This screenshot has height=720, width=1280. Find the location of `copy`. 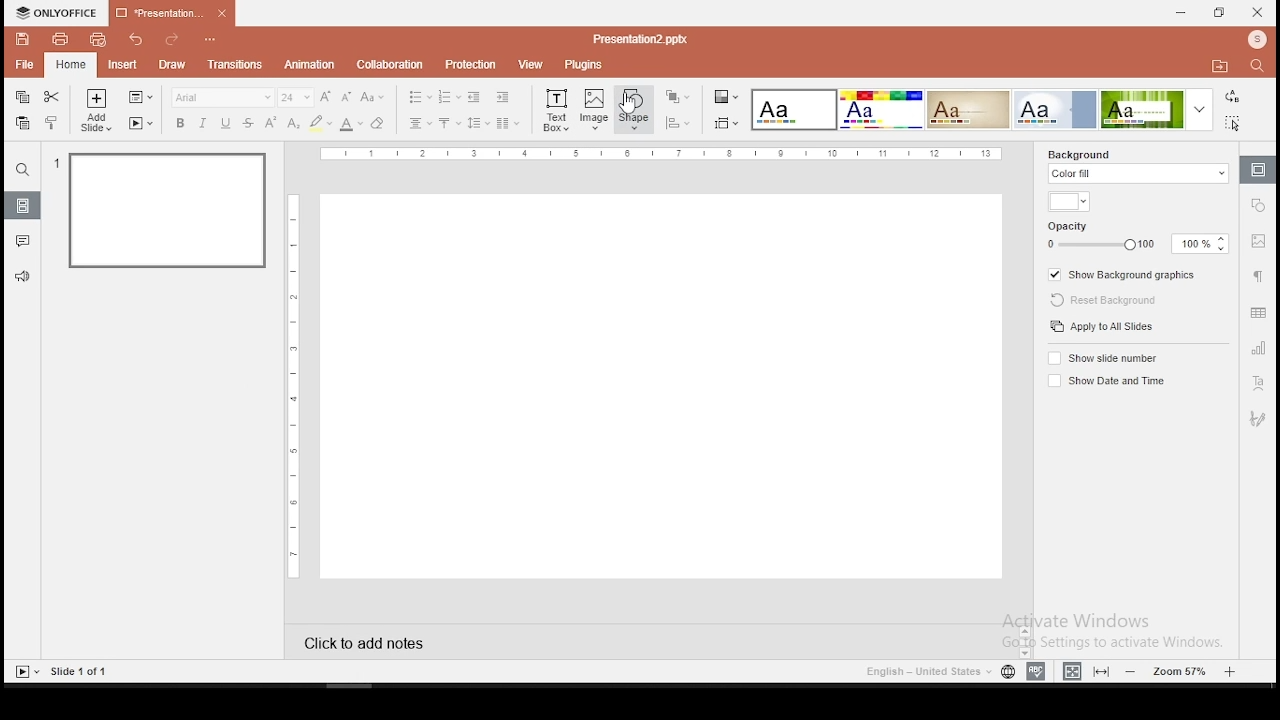

copy is located at coordinates (21, 98).